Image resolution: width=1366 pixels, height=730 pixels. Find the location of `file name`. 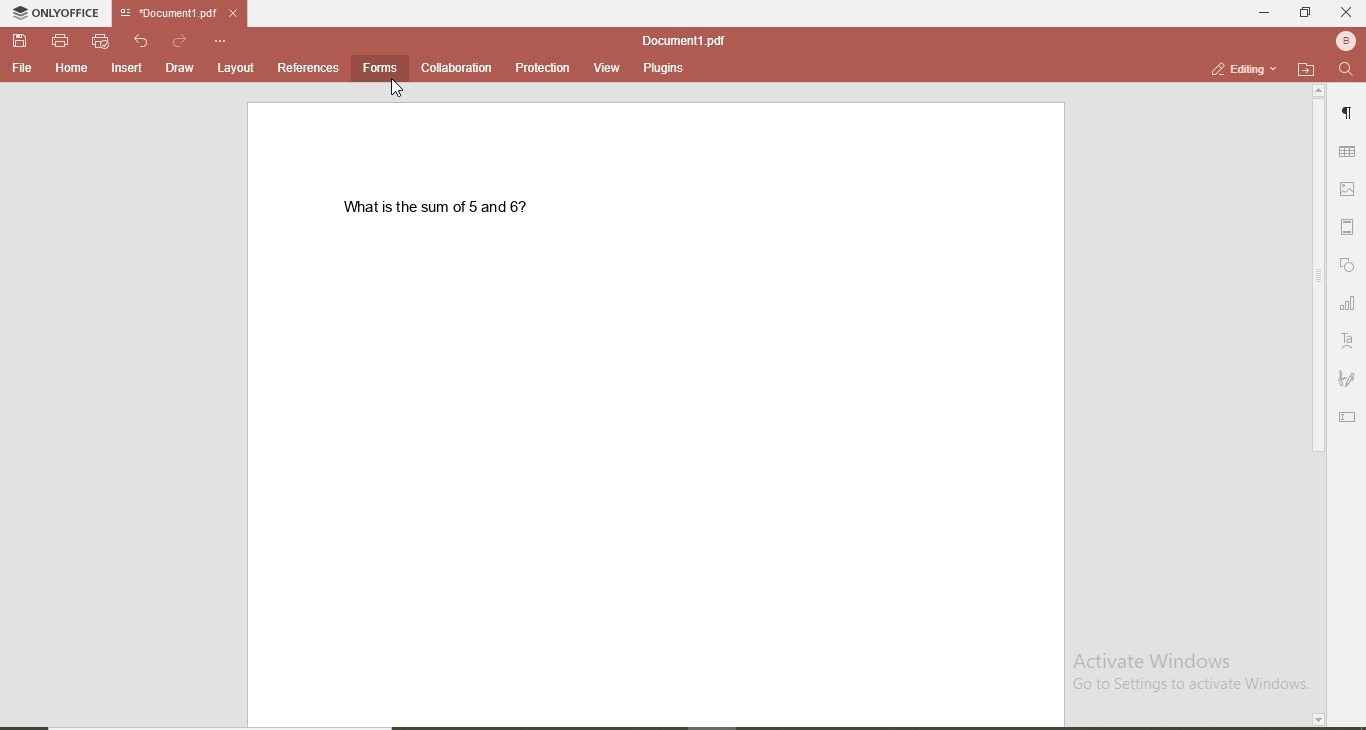

file name is located at coordinates (682, 37).